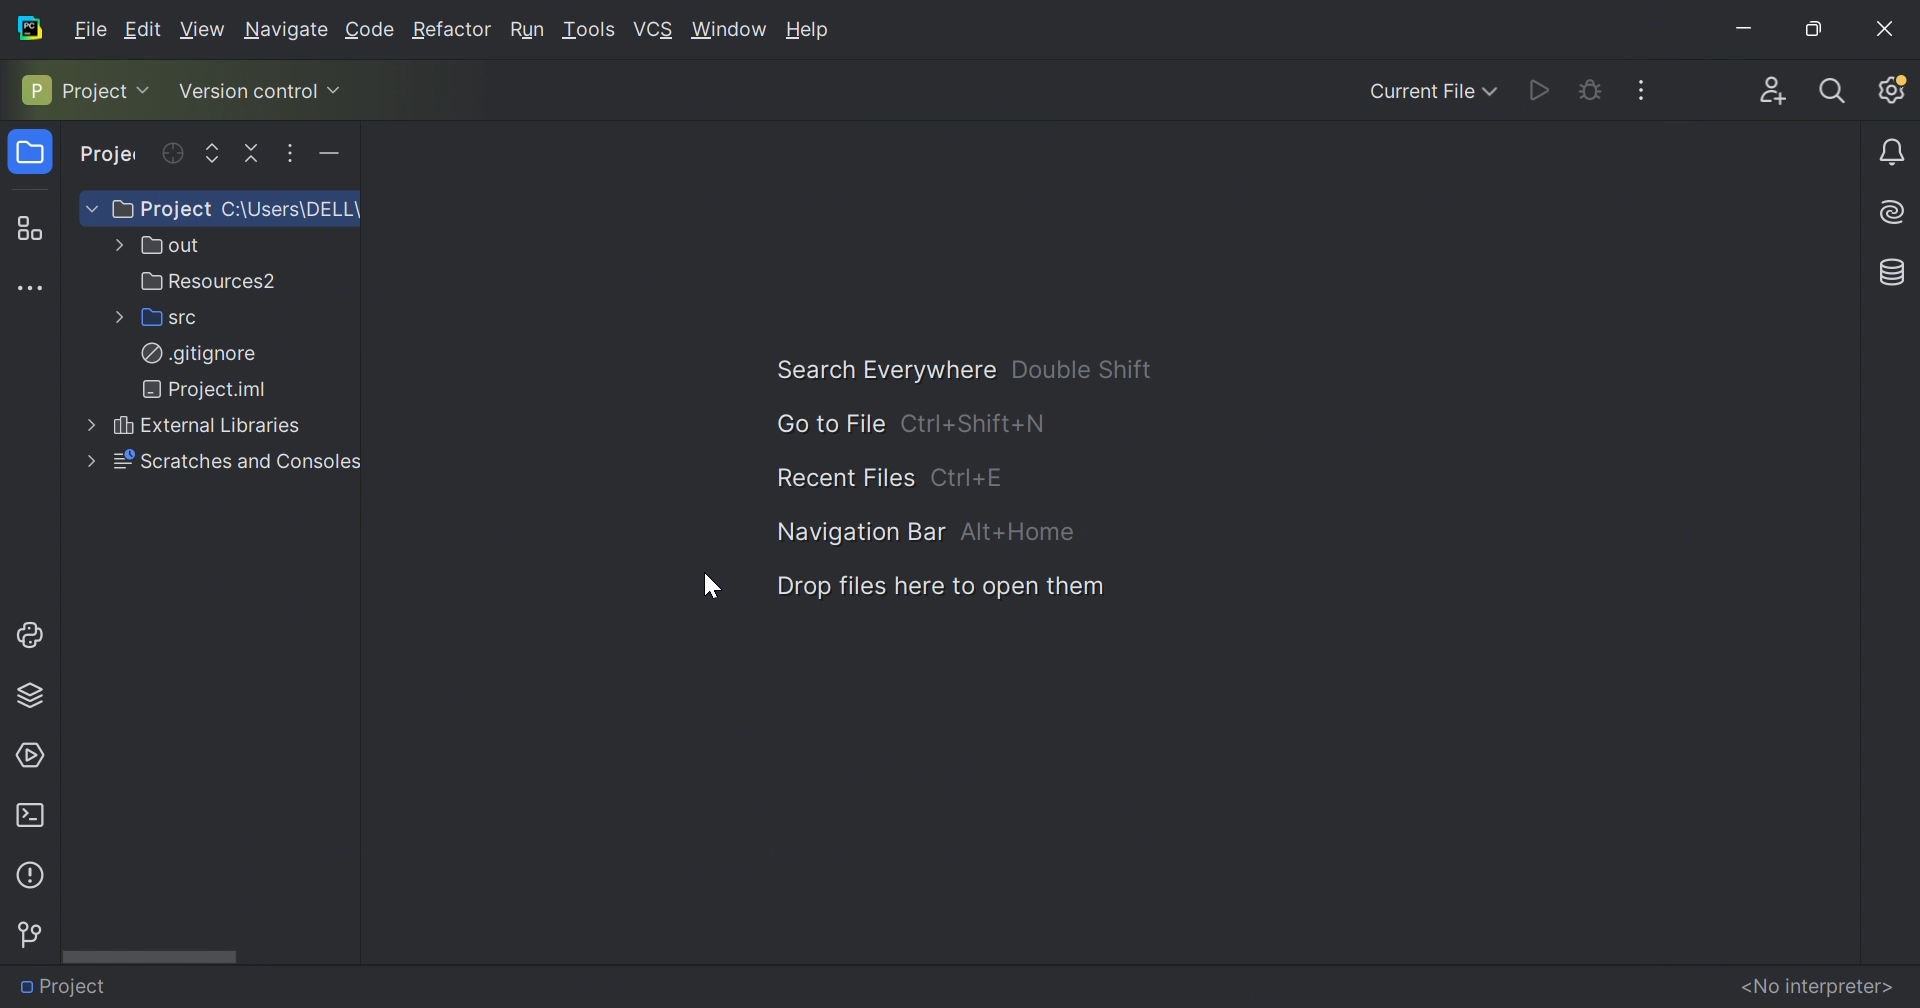  What do you see at coordinates (1816, 985) in the screenshot?
I see `<No interpreter>` at bounding box center [1816, 985].